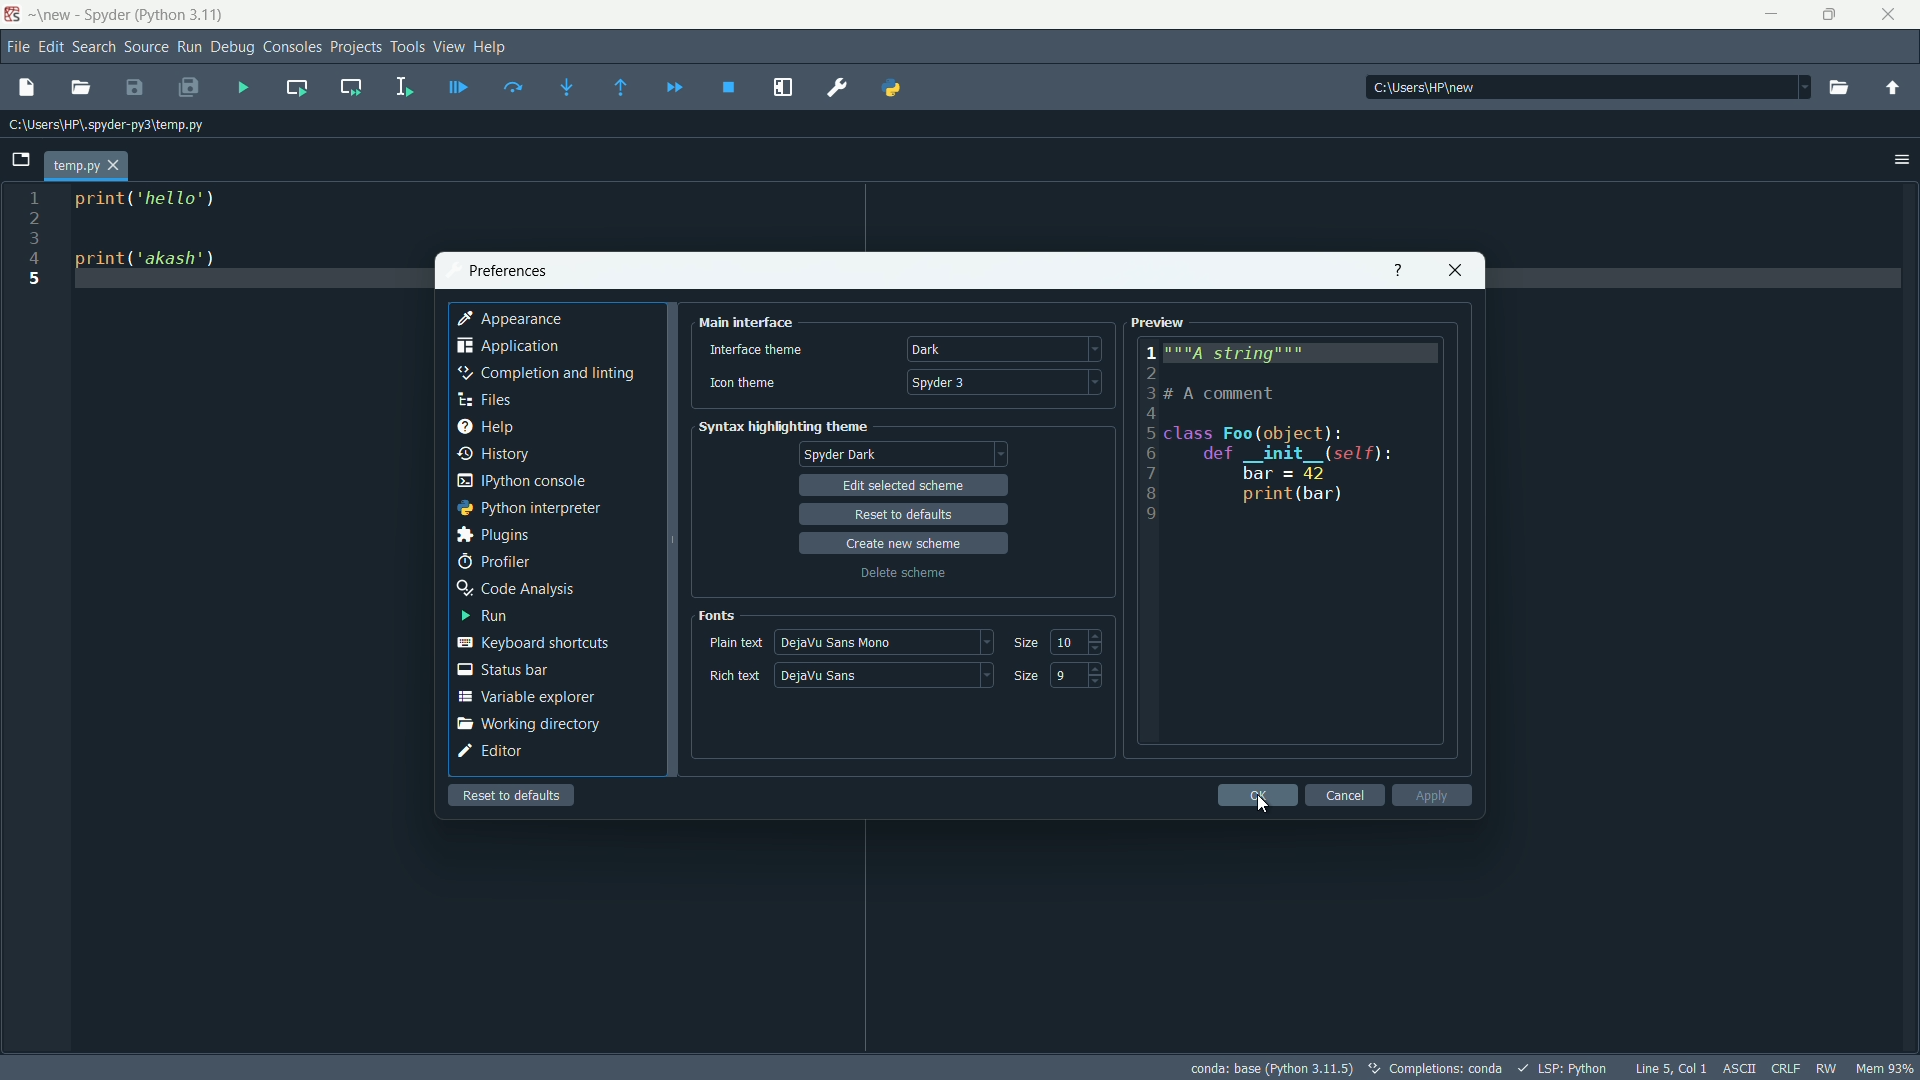 Image resolution: width=1920 pixels, height=1080 pixels. Describe the element at coordinates (94, 47) in the screenshot. I see `search menu` at that location.